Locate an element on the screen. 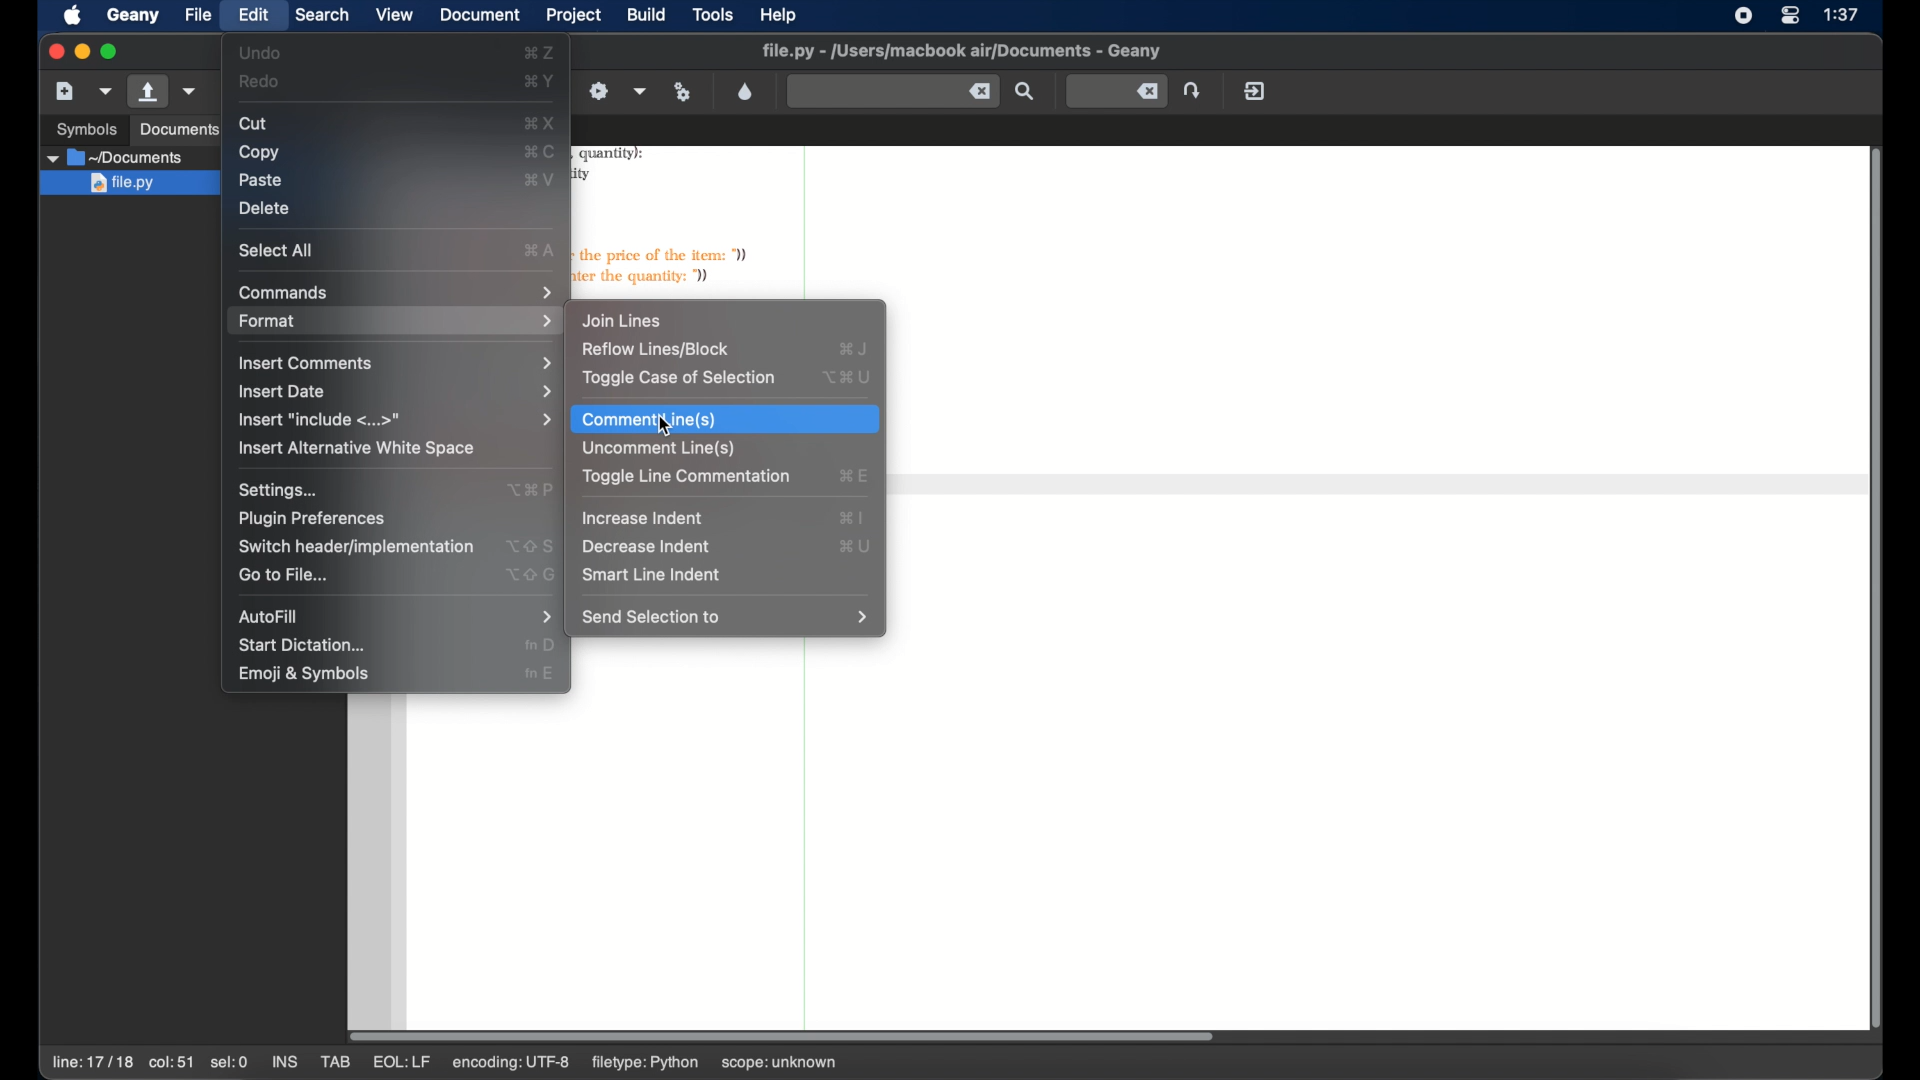  join lines is located at coordinates (623, 320).